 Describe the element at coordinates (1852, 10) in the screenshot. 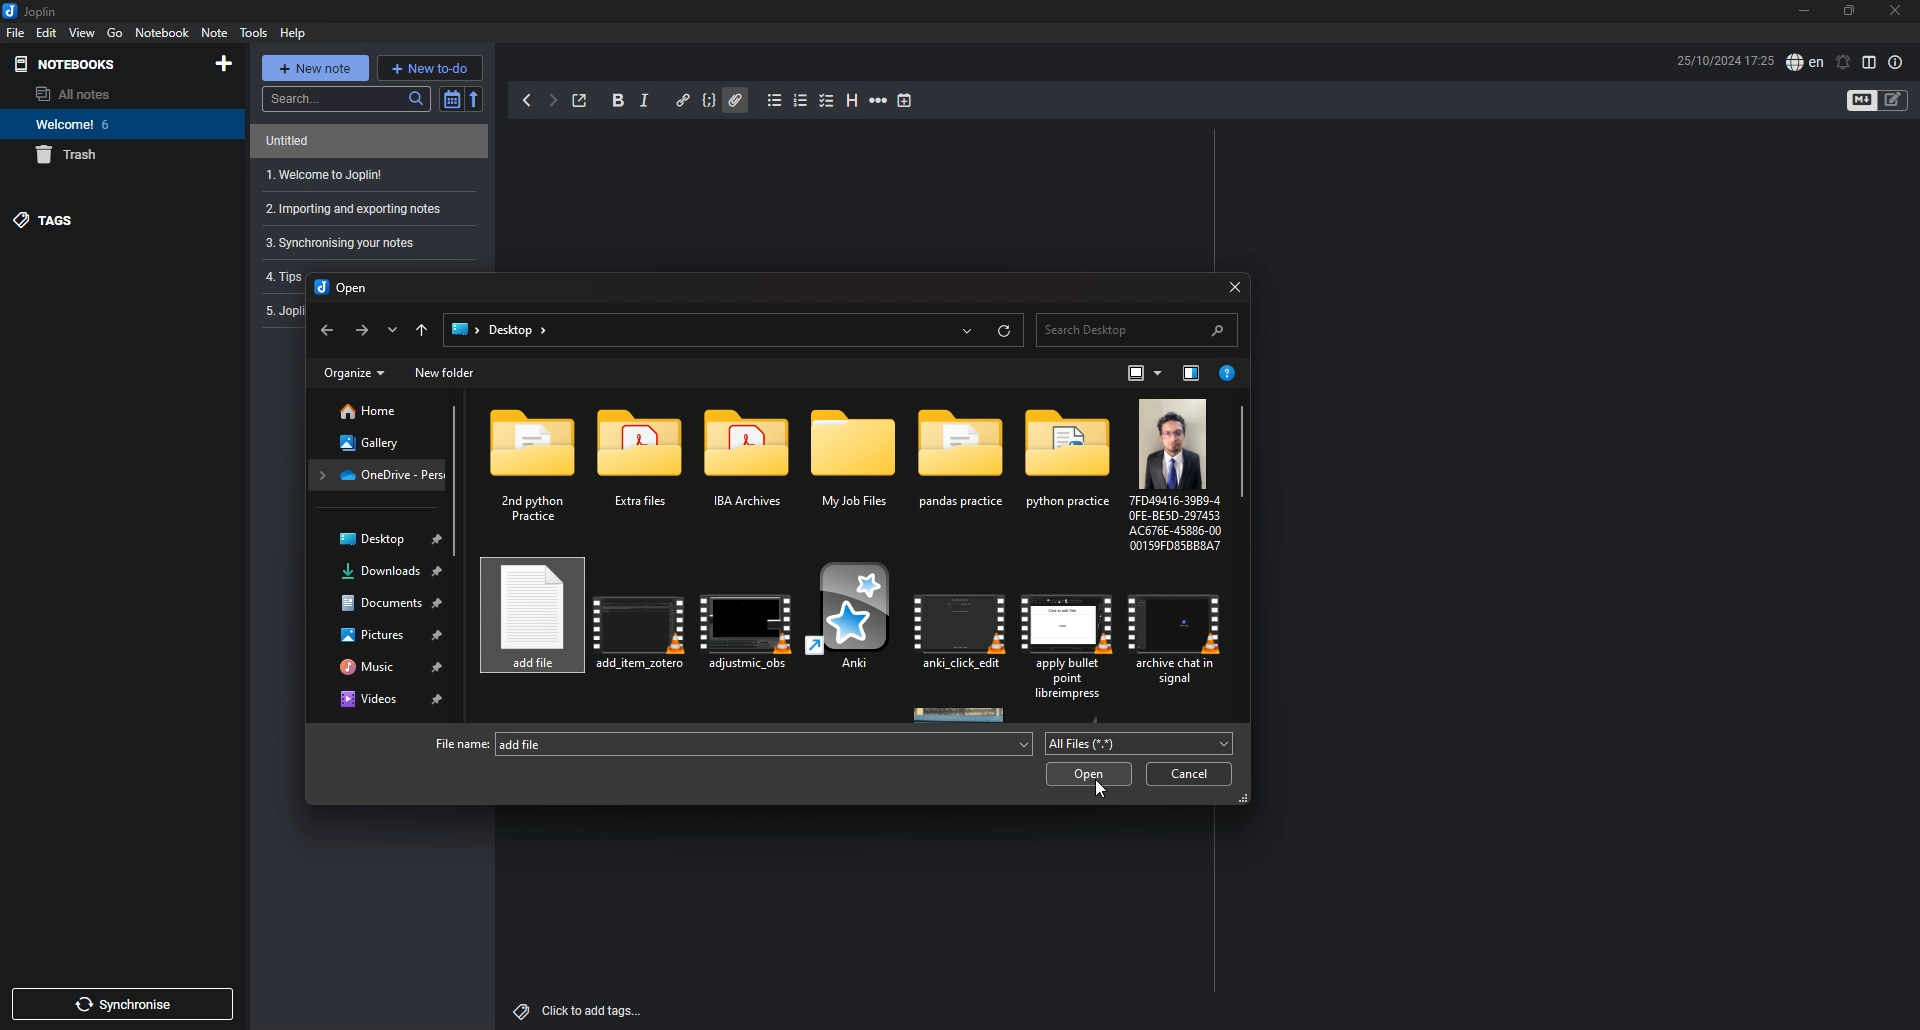

I see `resize` at that location.